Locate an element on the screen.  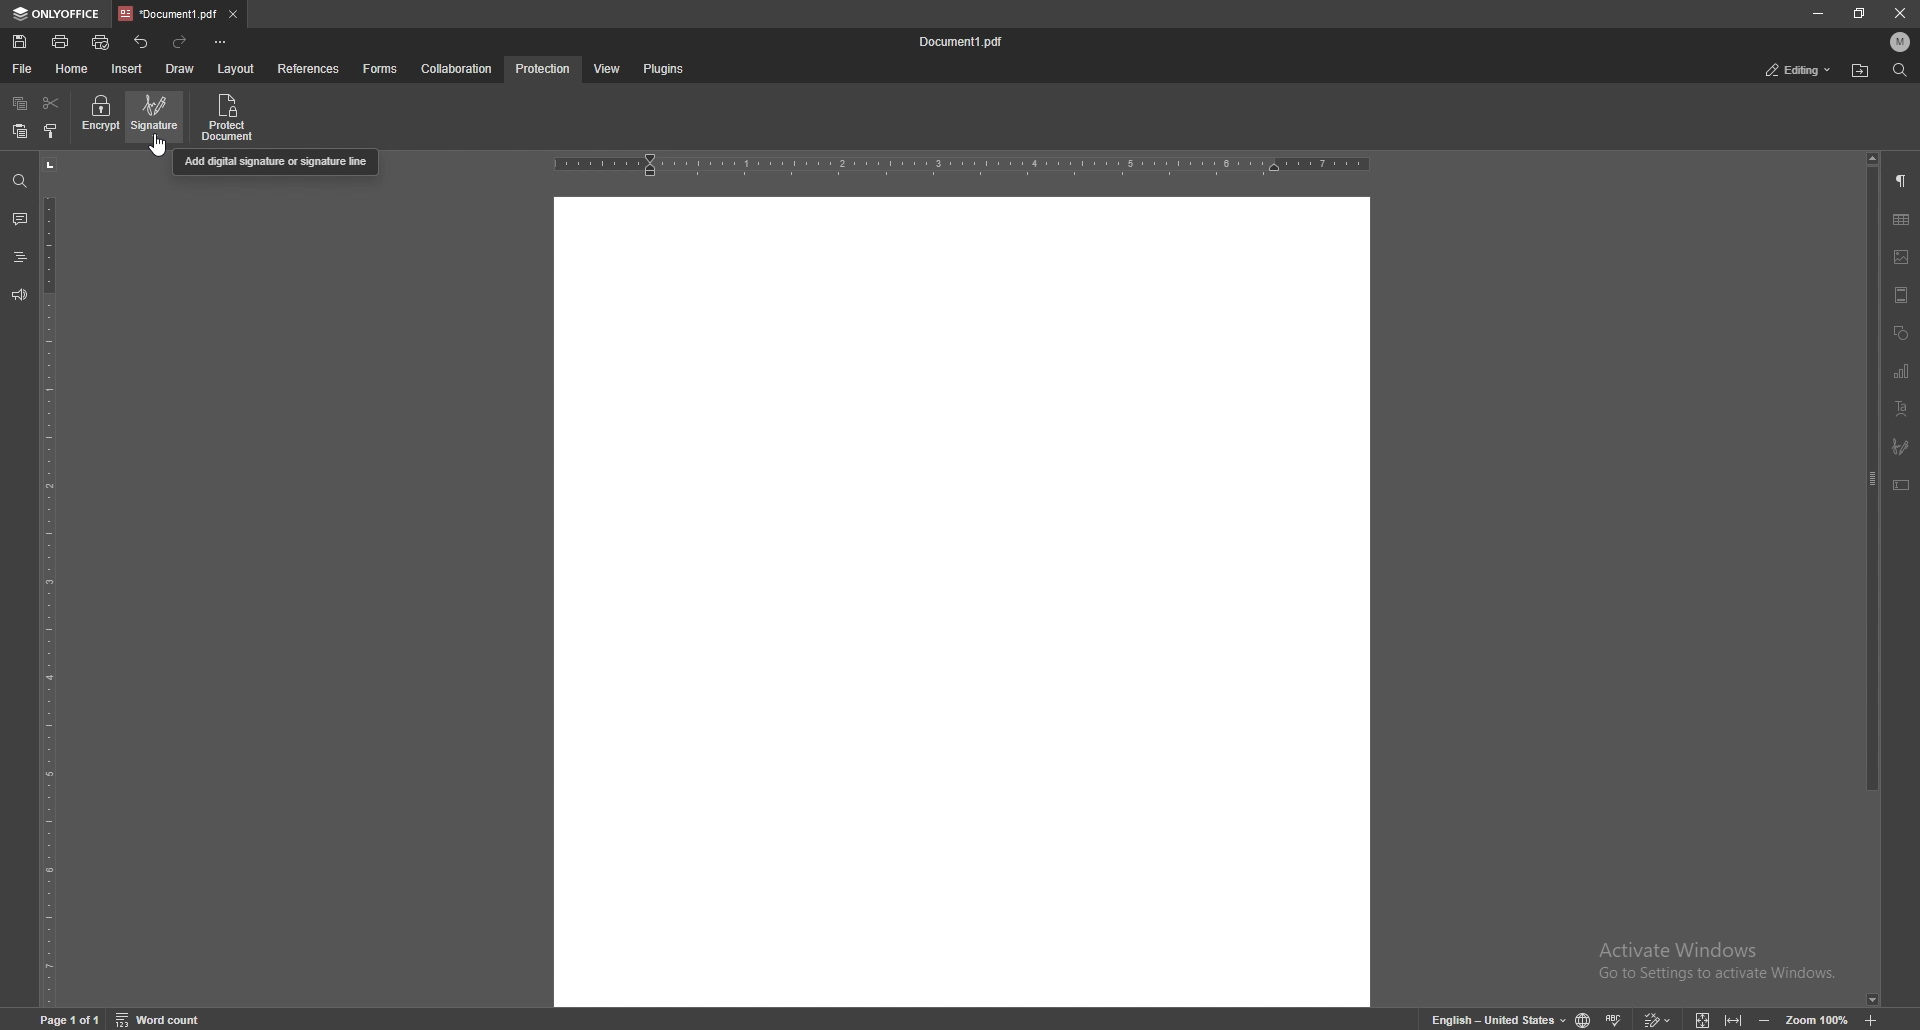
signature is located at coordinates (157, 116).